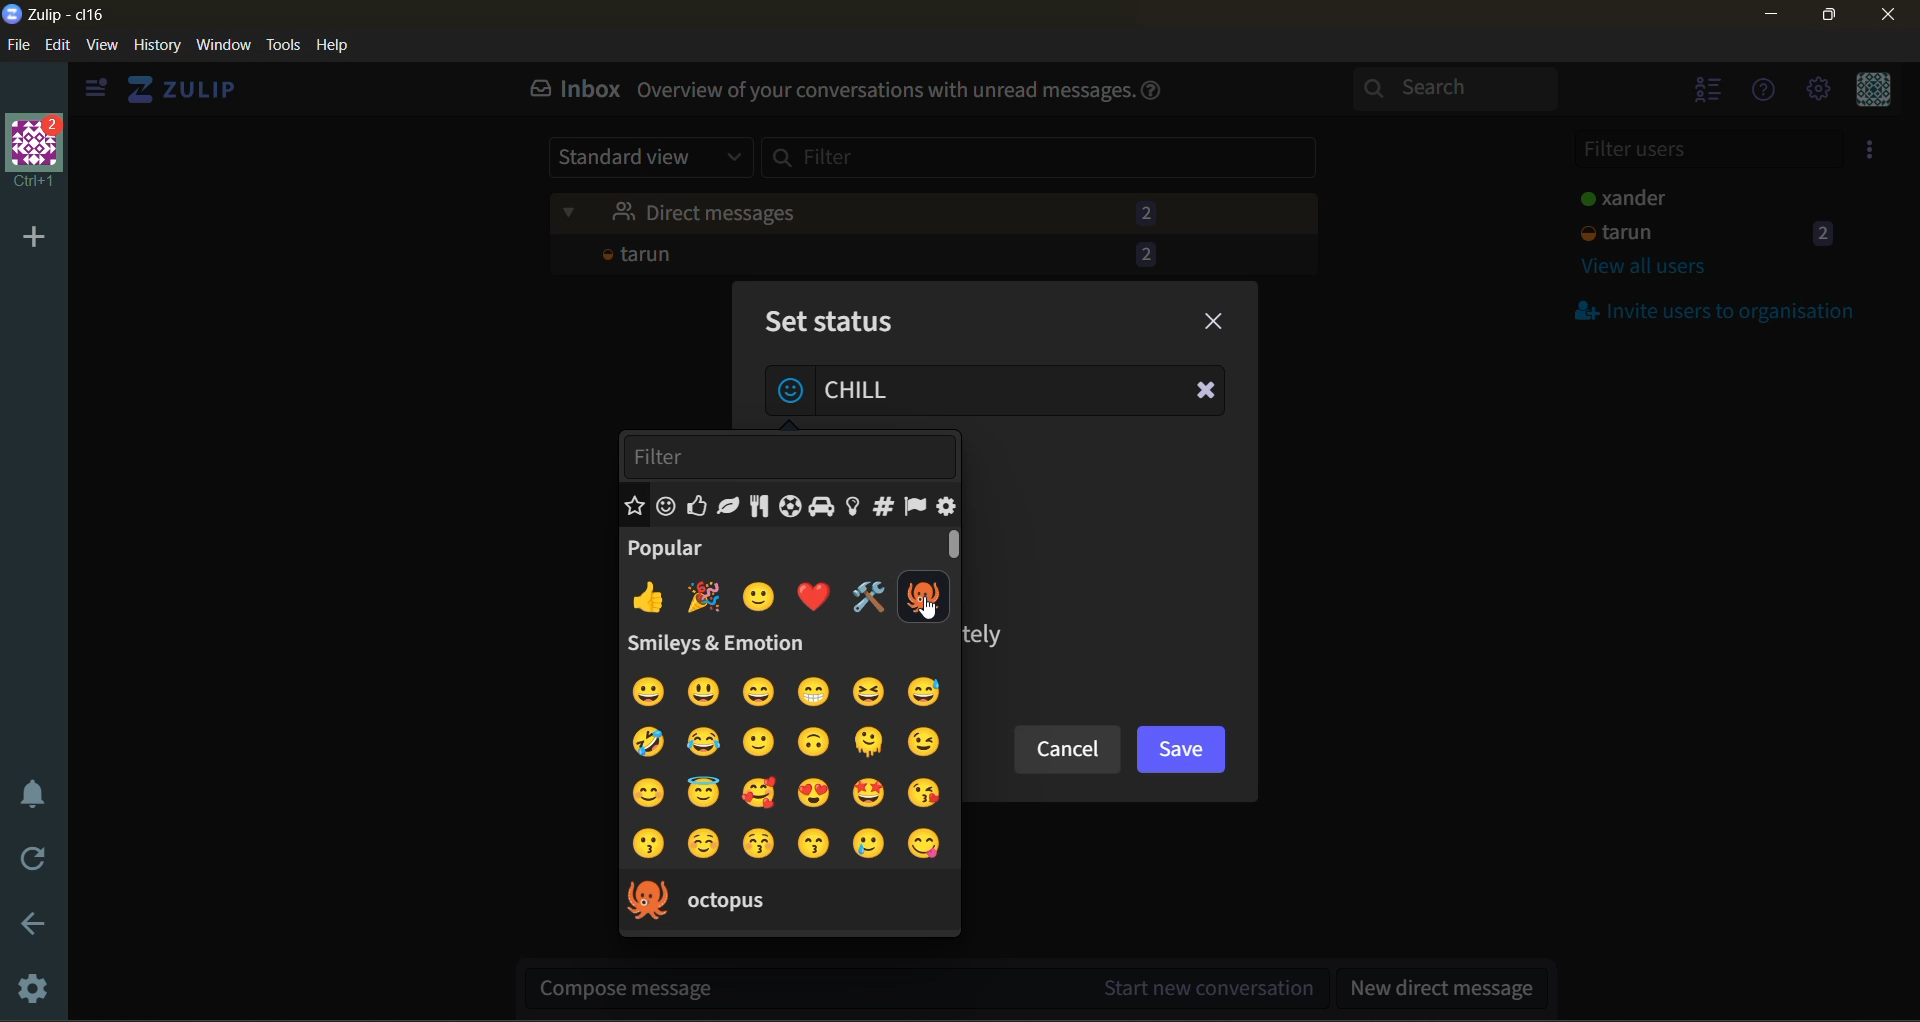 This screenshot has height=1022, width=1920. What do you see at coordinates (1463, 90) in the screenshot?
I see `search` at bounding box center [1463, 90].